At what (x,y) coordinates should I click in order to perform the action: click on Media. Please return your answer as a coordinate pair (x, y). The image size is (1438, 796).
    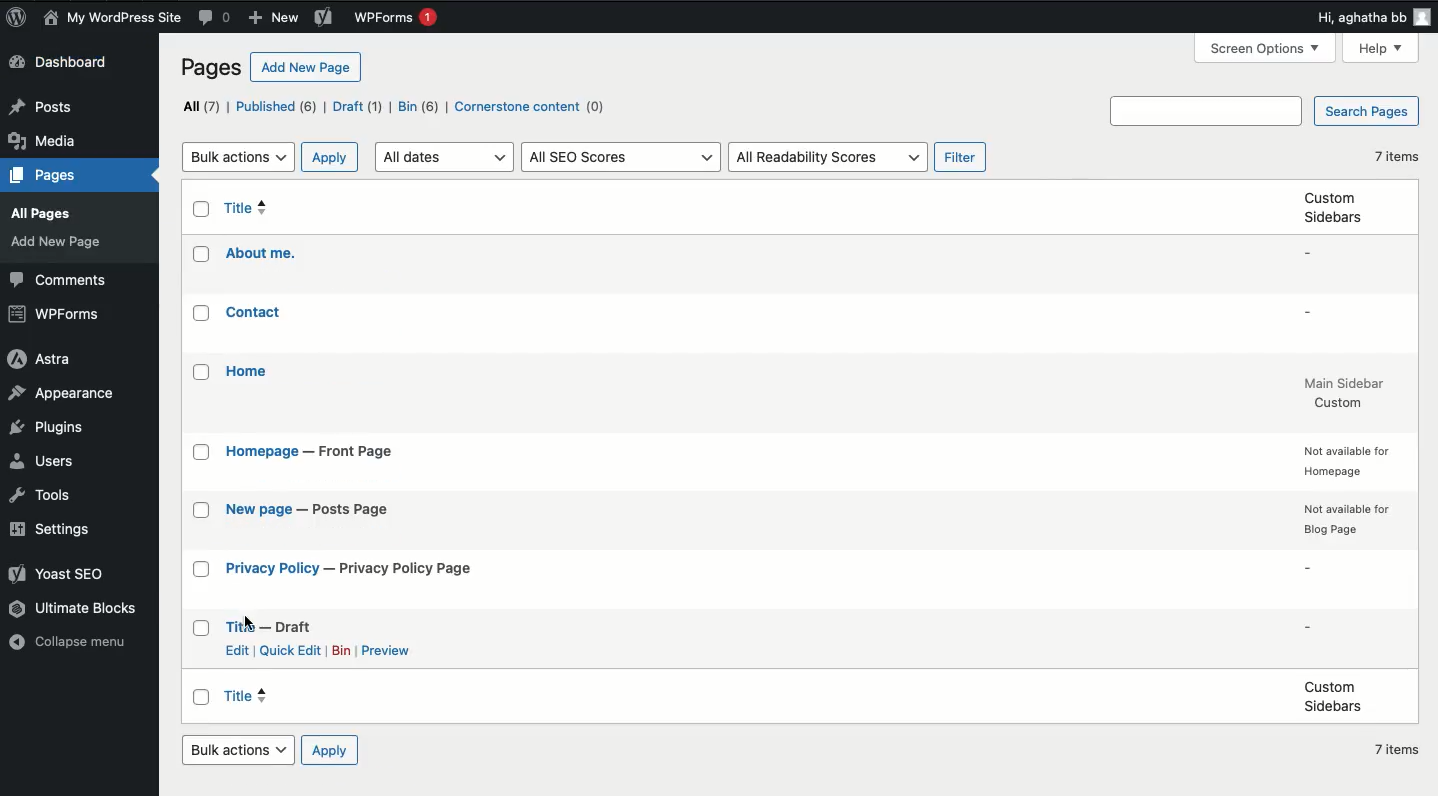
    Looking at the image, I should click on (43, 141).